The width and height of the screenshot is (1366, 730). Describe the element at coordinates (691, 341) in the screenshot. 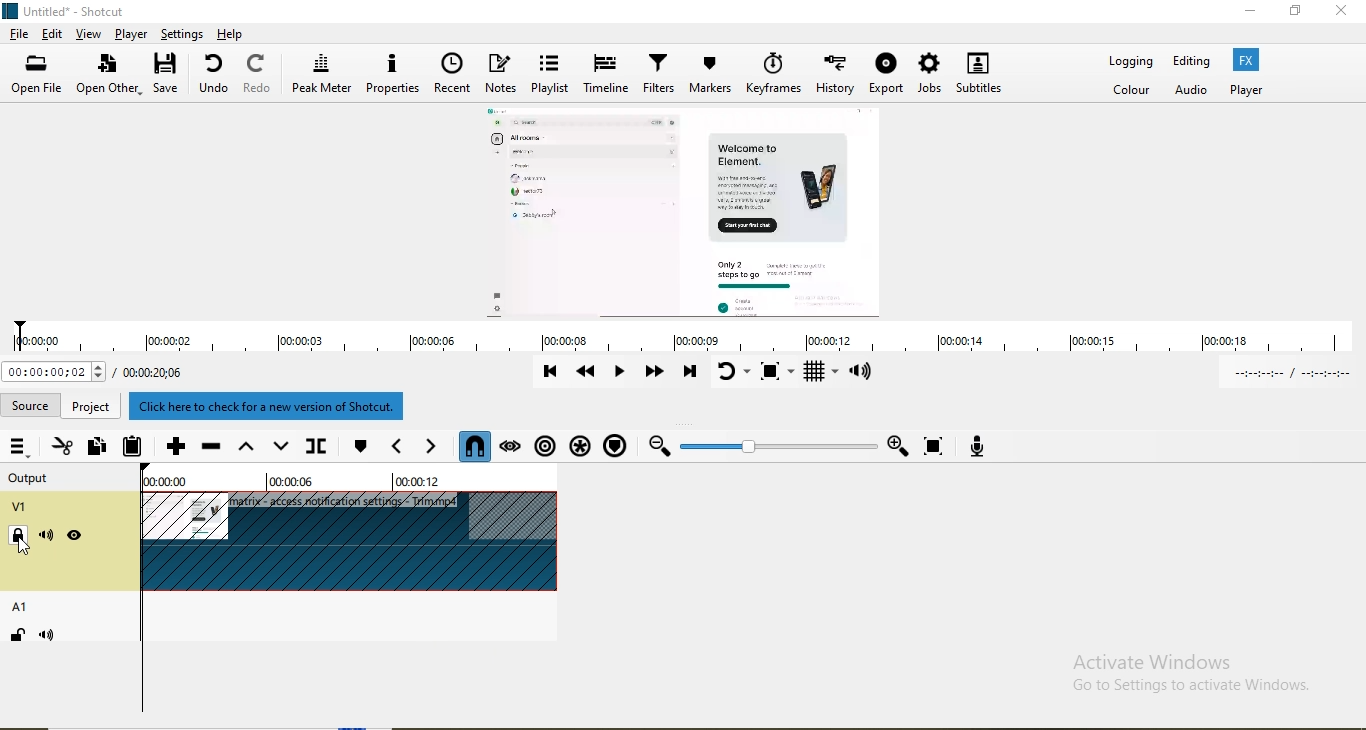

I see `timeline` at that location.